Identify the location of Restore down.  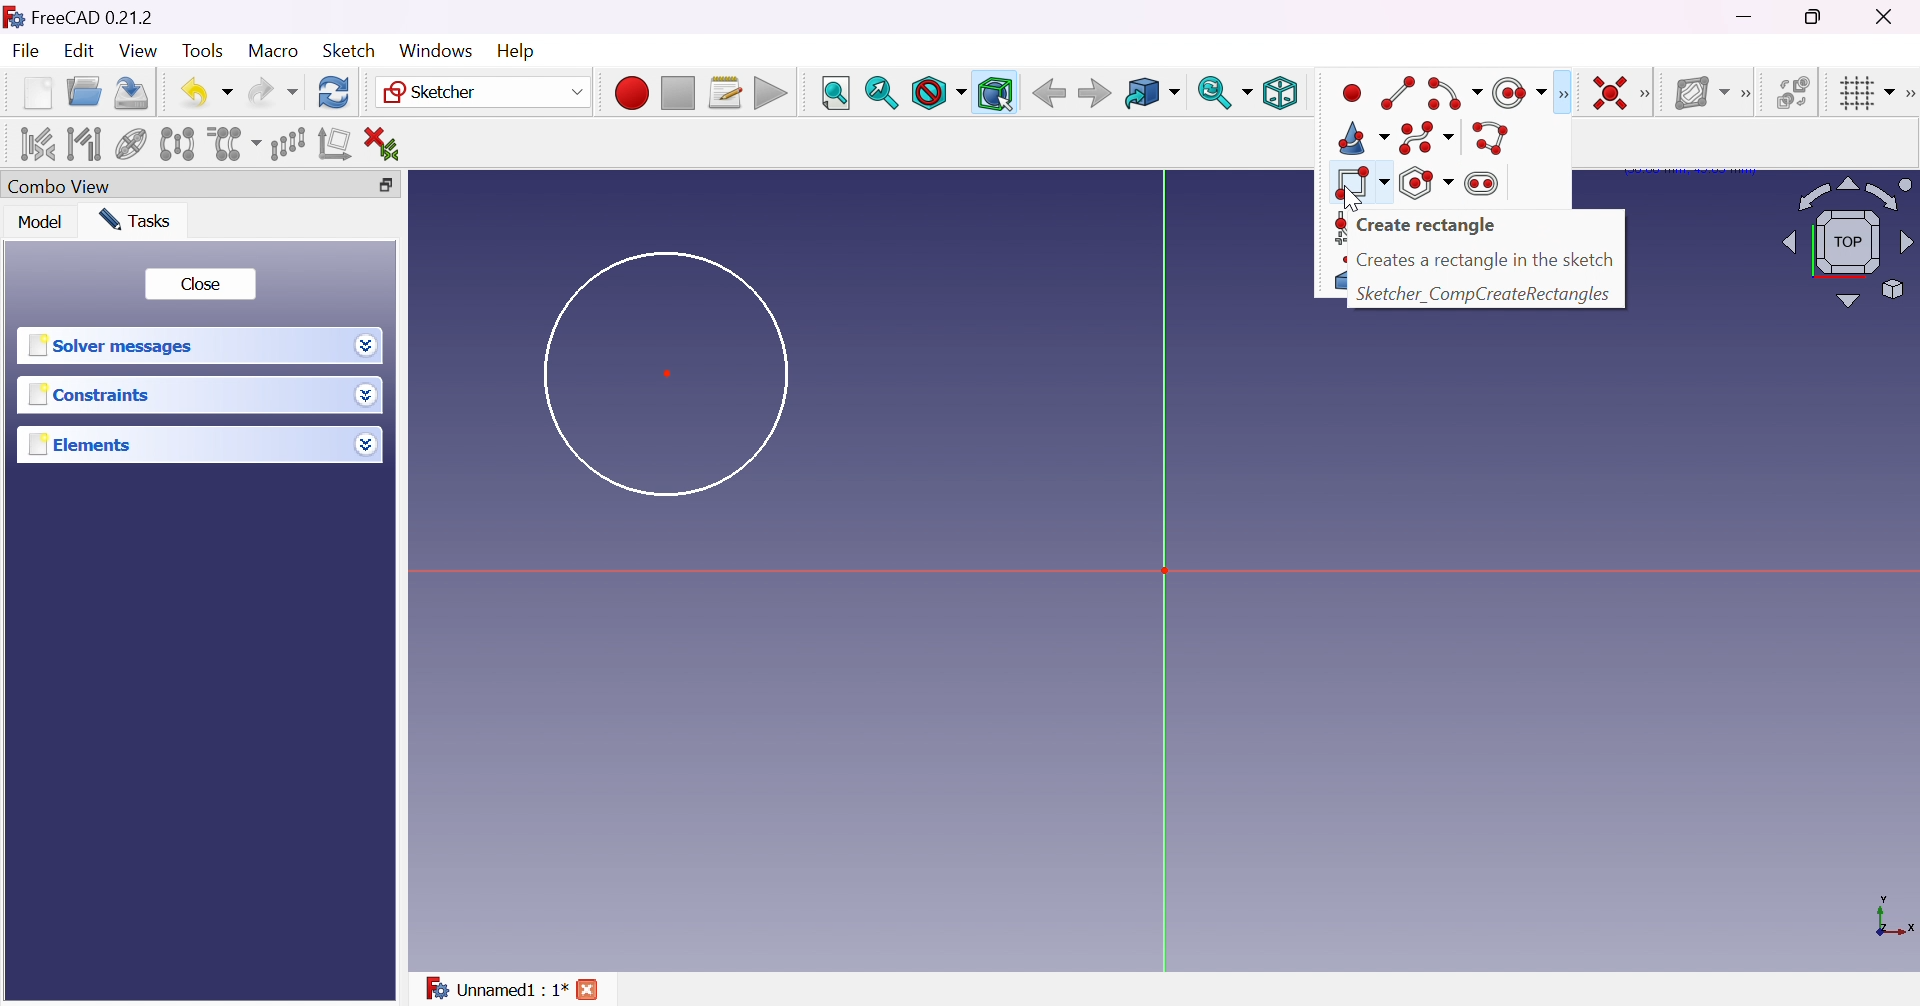
(380, 186).